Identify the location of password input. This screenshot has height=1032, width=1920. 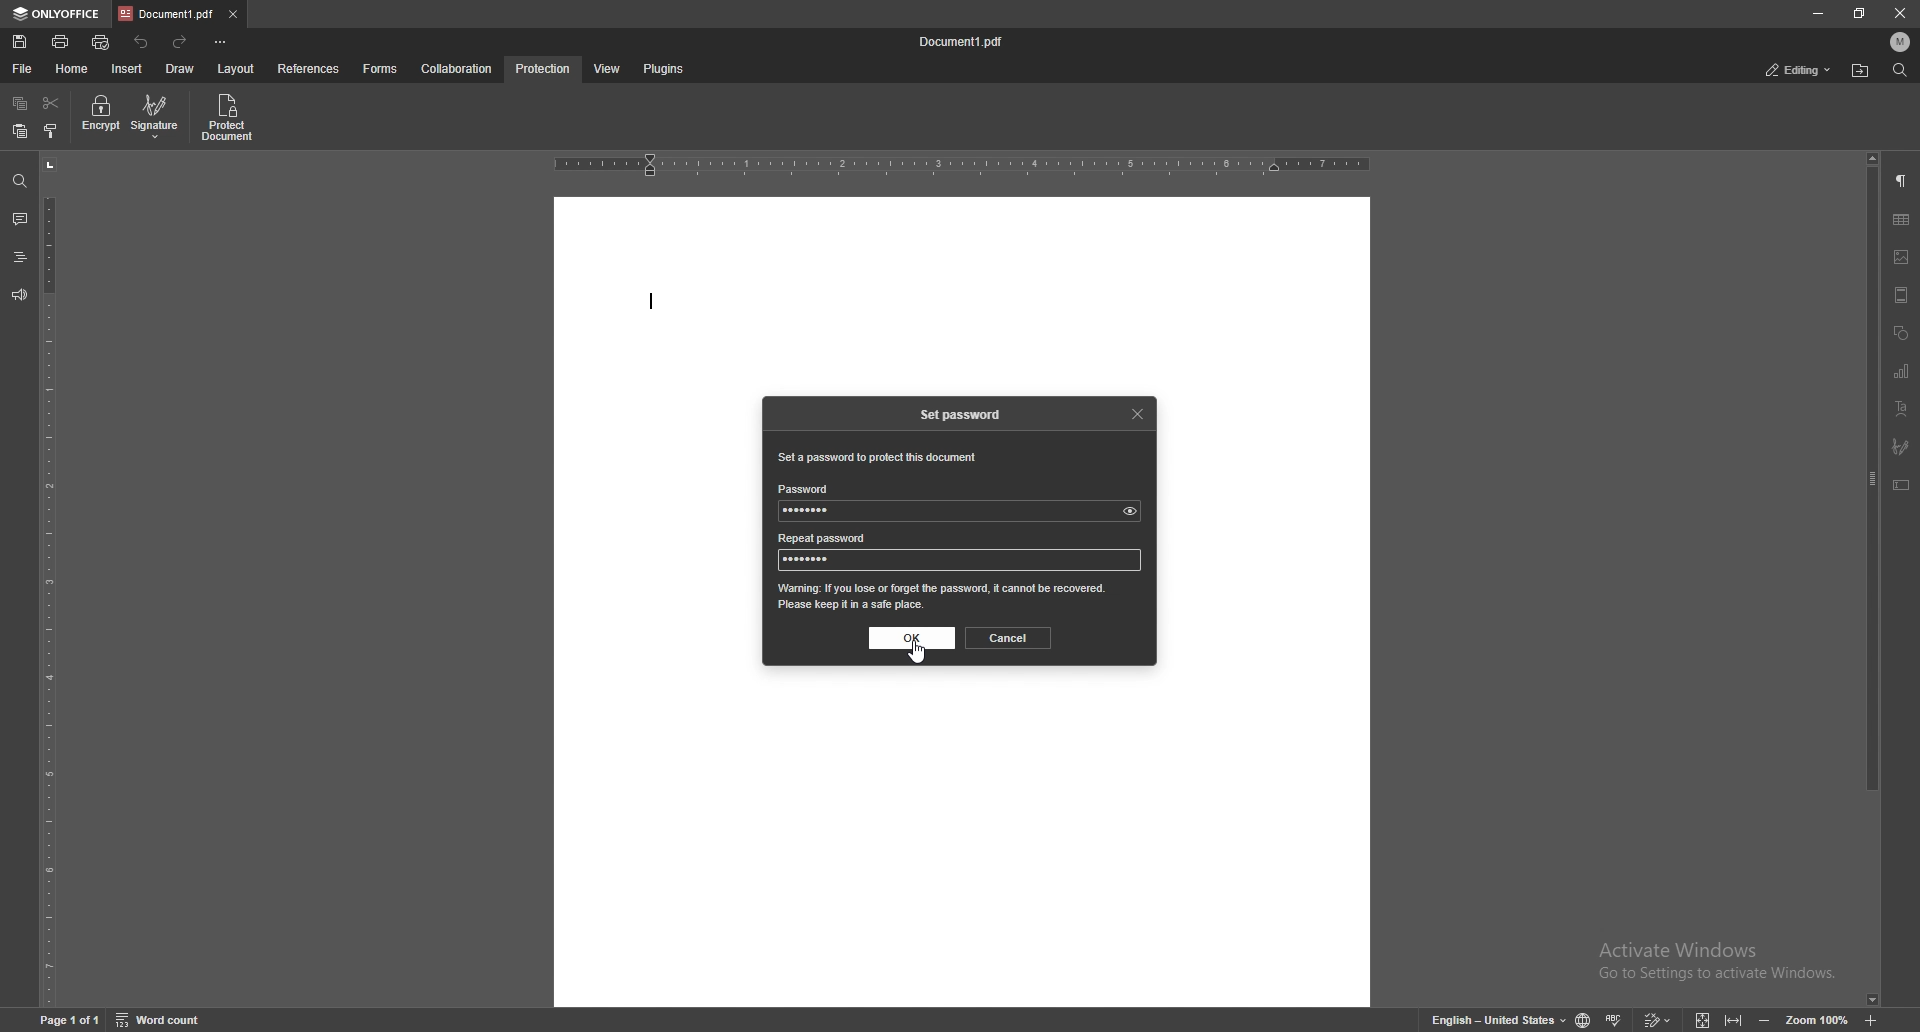
(957, 515).